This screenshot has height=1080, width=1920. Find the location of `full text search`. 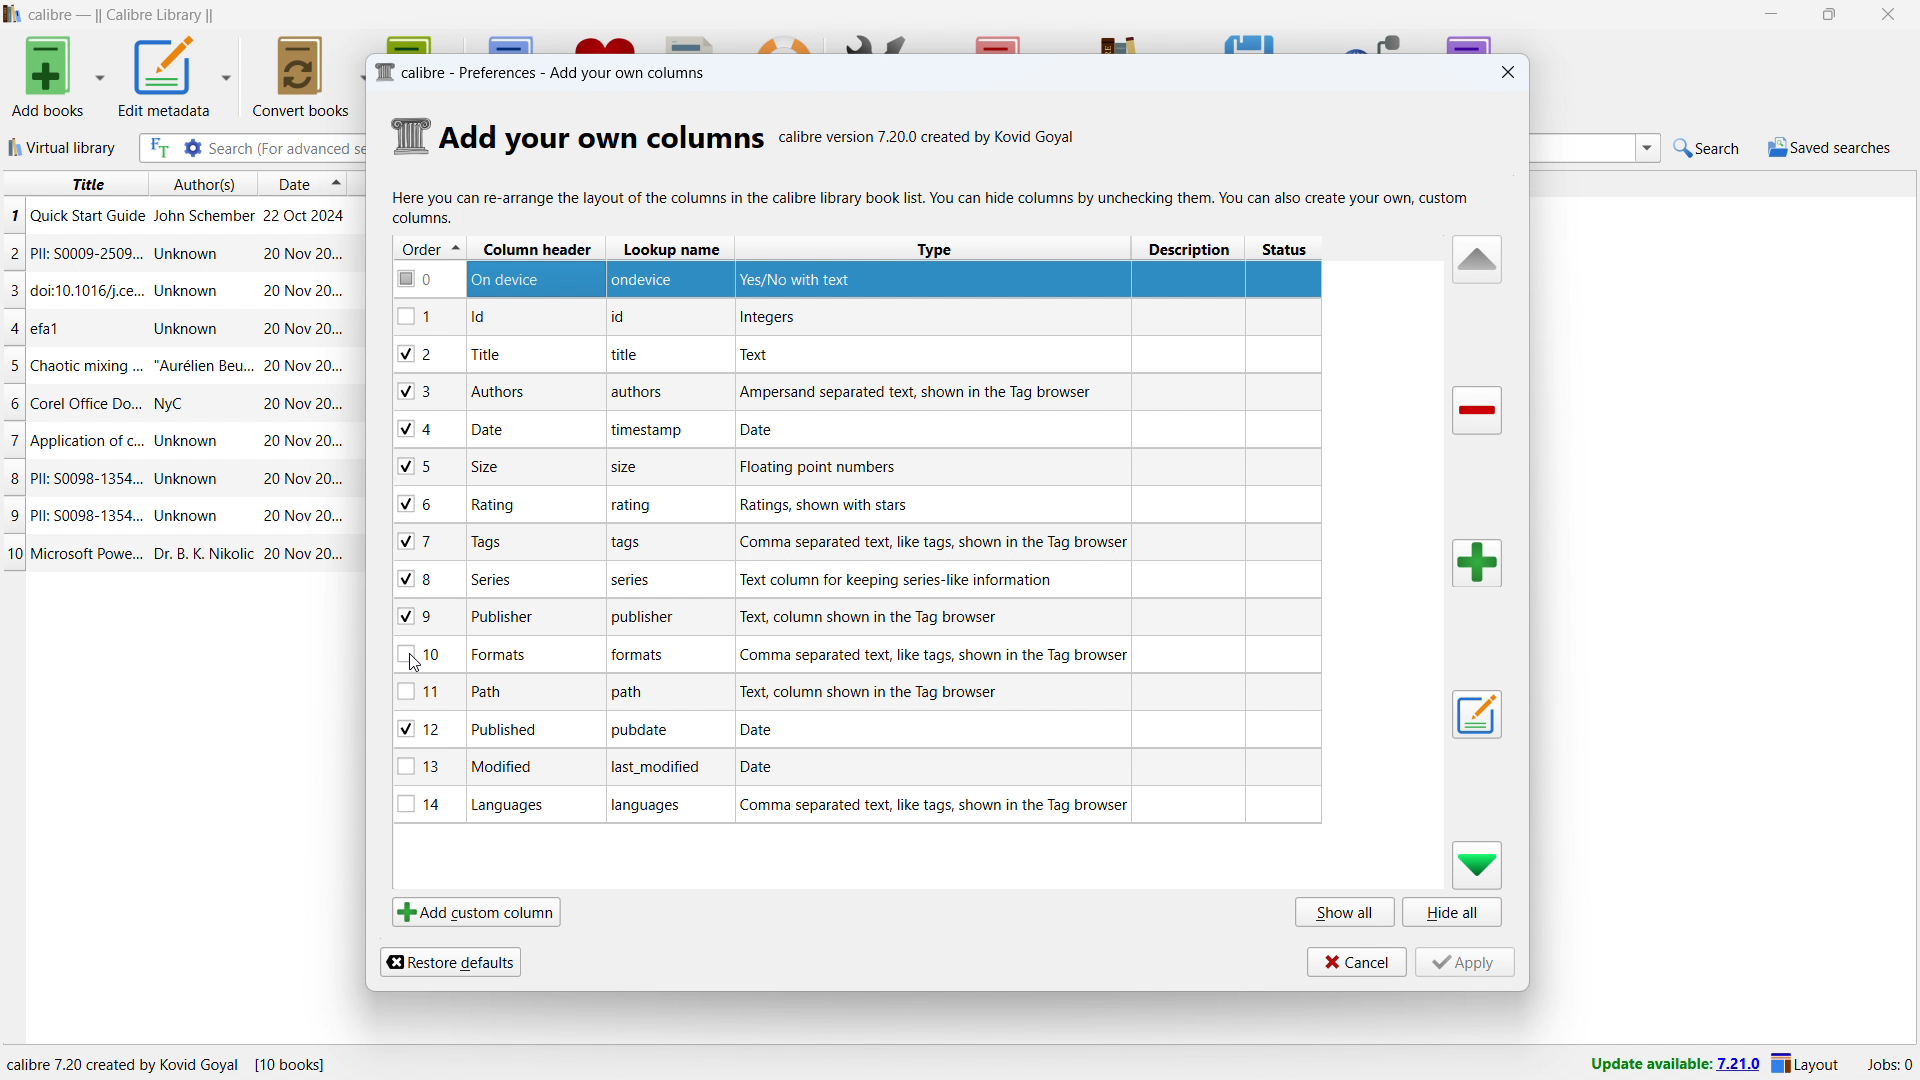

full text search is located at coordinates (159, 148).